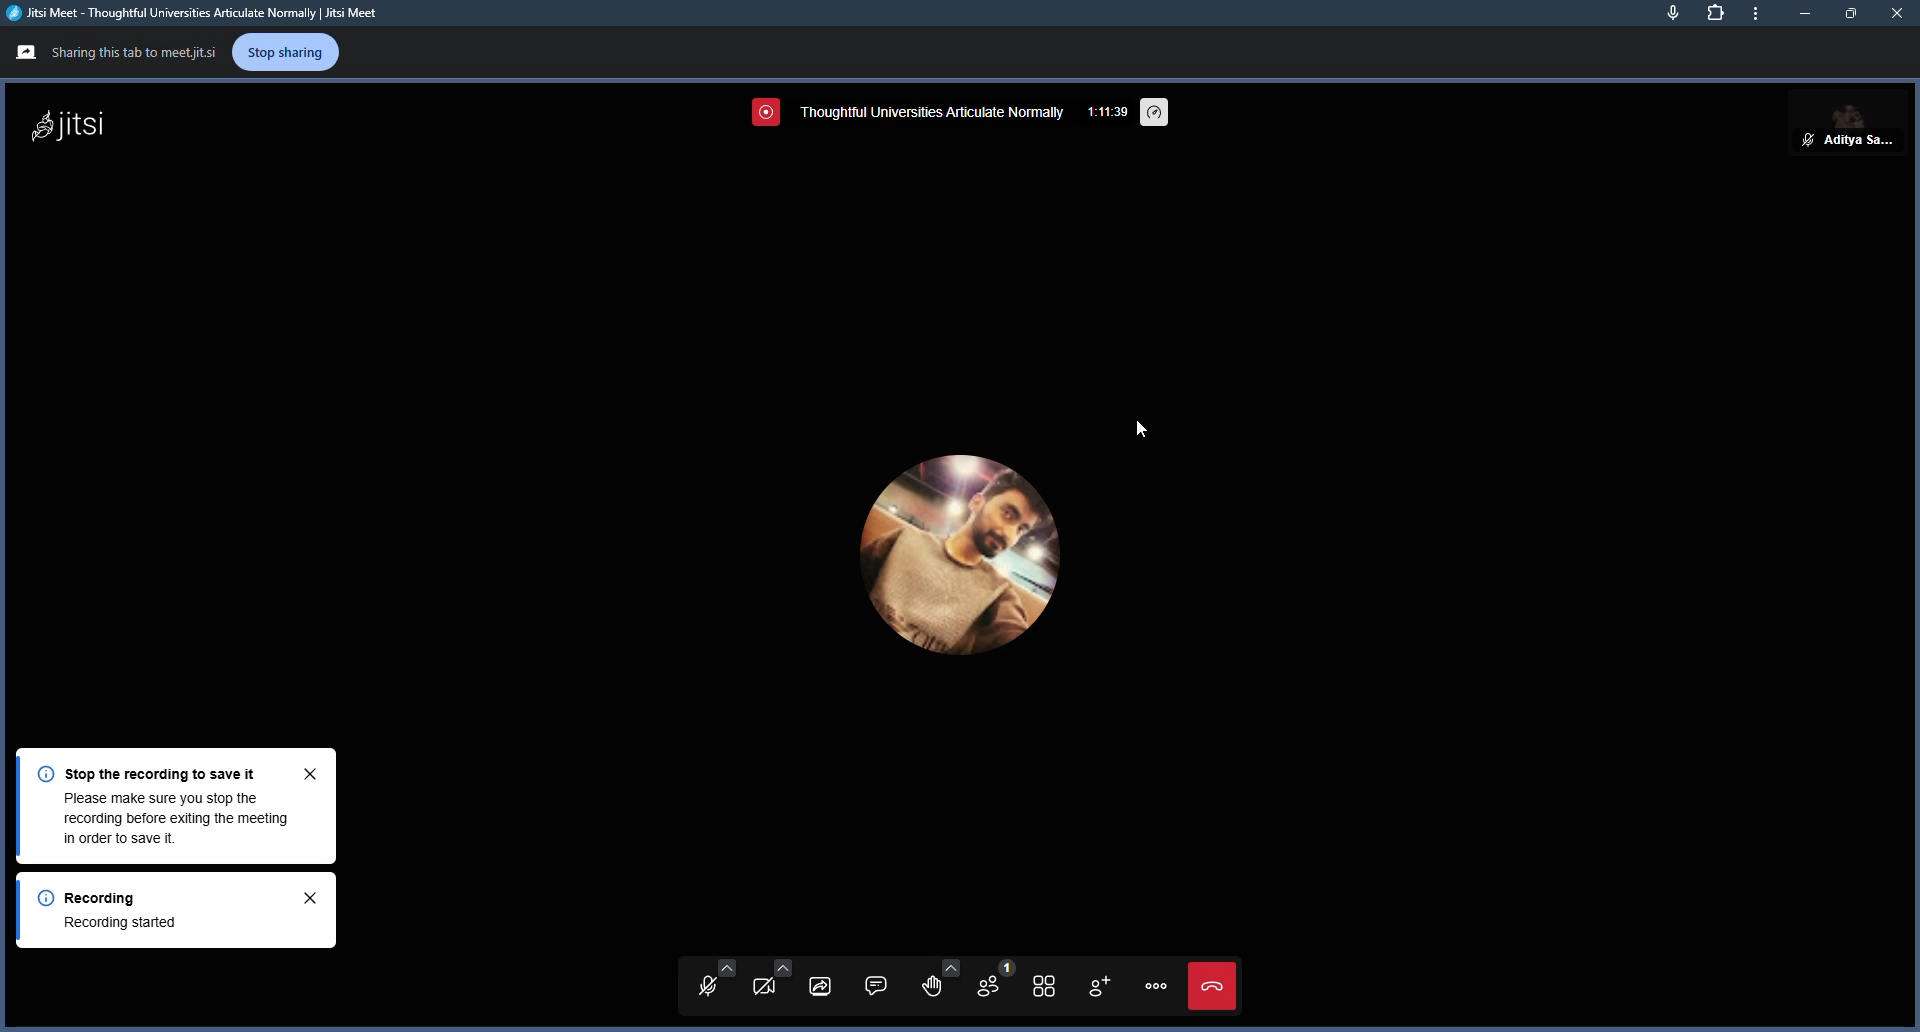 The width and height of the screenshot is (1920, 1032). Describe the element at coordinates (317, 779) in the screenshot. I see `close` at that location.